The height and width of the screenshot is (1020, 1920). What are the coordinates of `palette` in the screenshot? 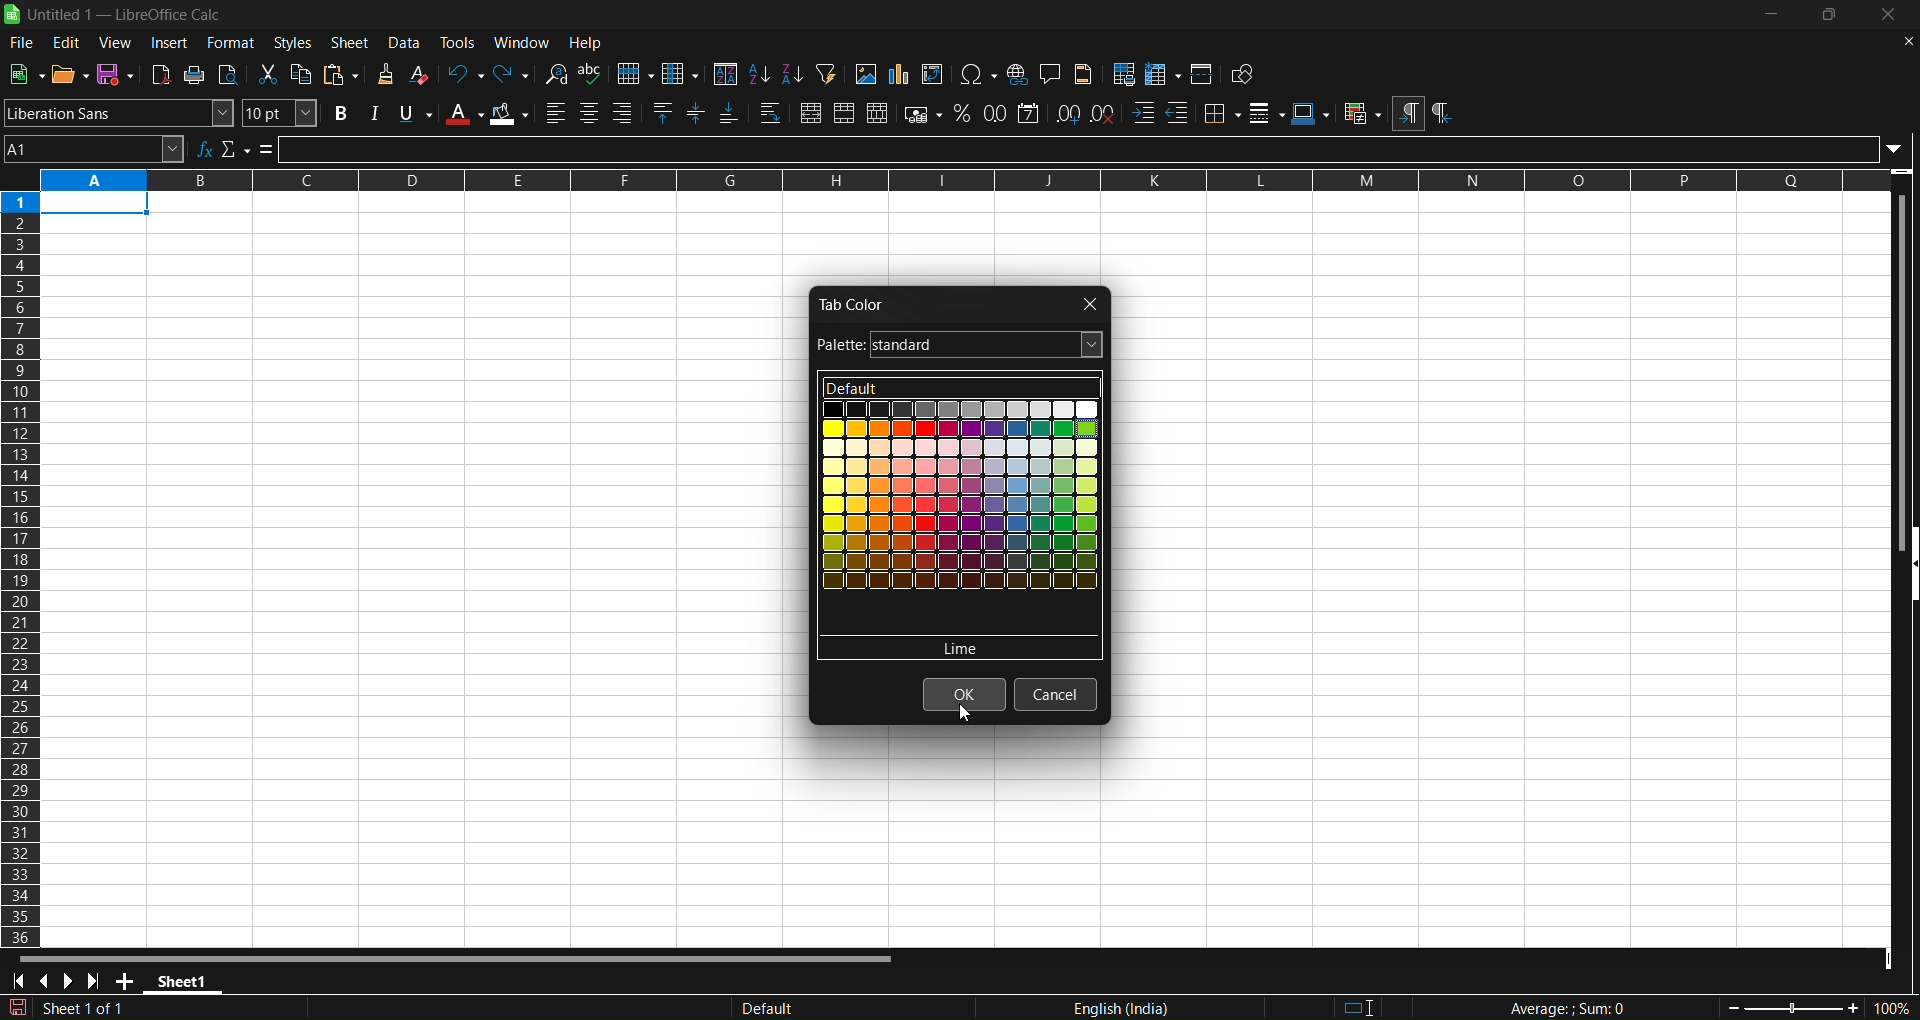 It's located at (960, 346).